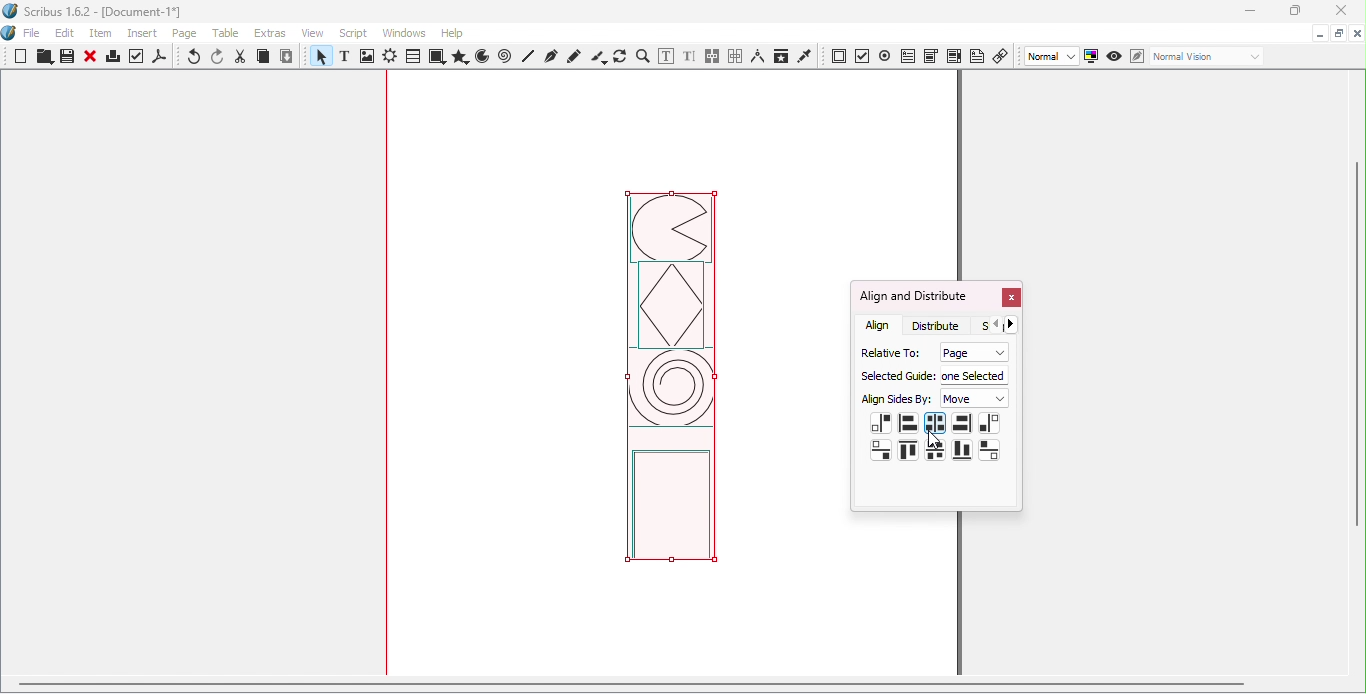 The height and width of the screenshot is (694, 1366). Describe the element at coordinates (674, 687) in the screenshot. I see `Horizontal scroll bar` at that location.